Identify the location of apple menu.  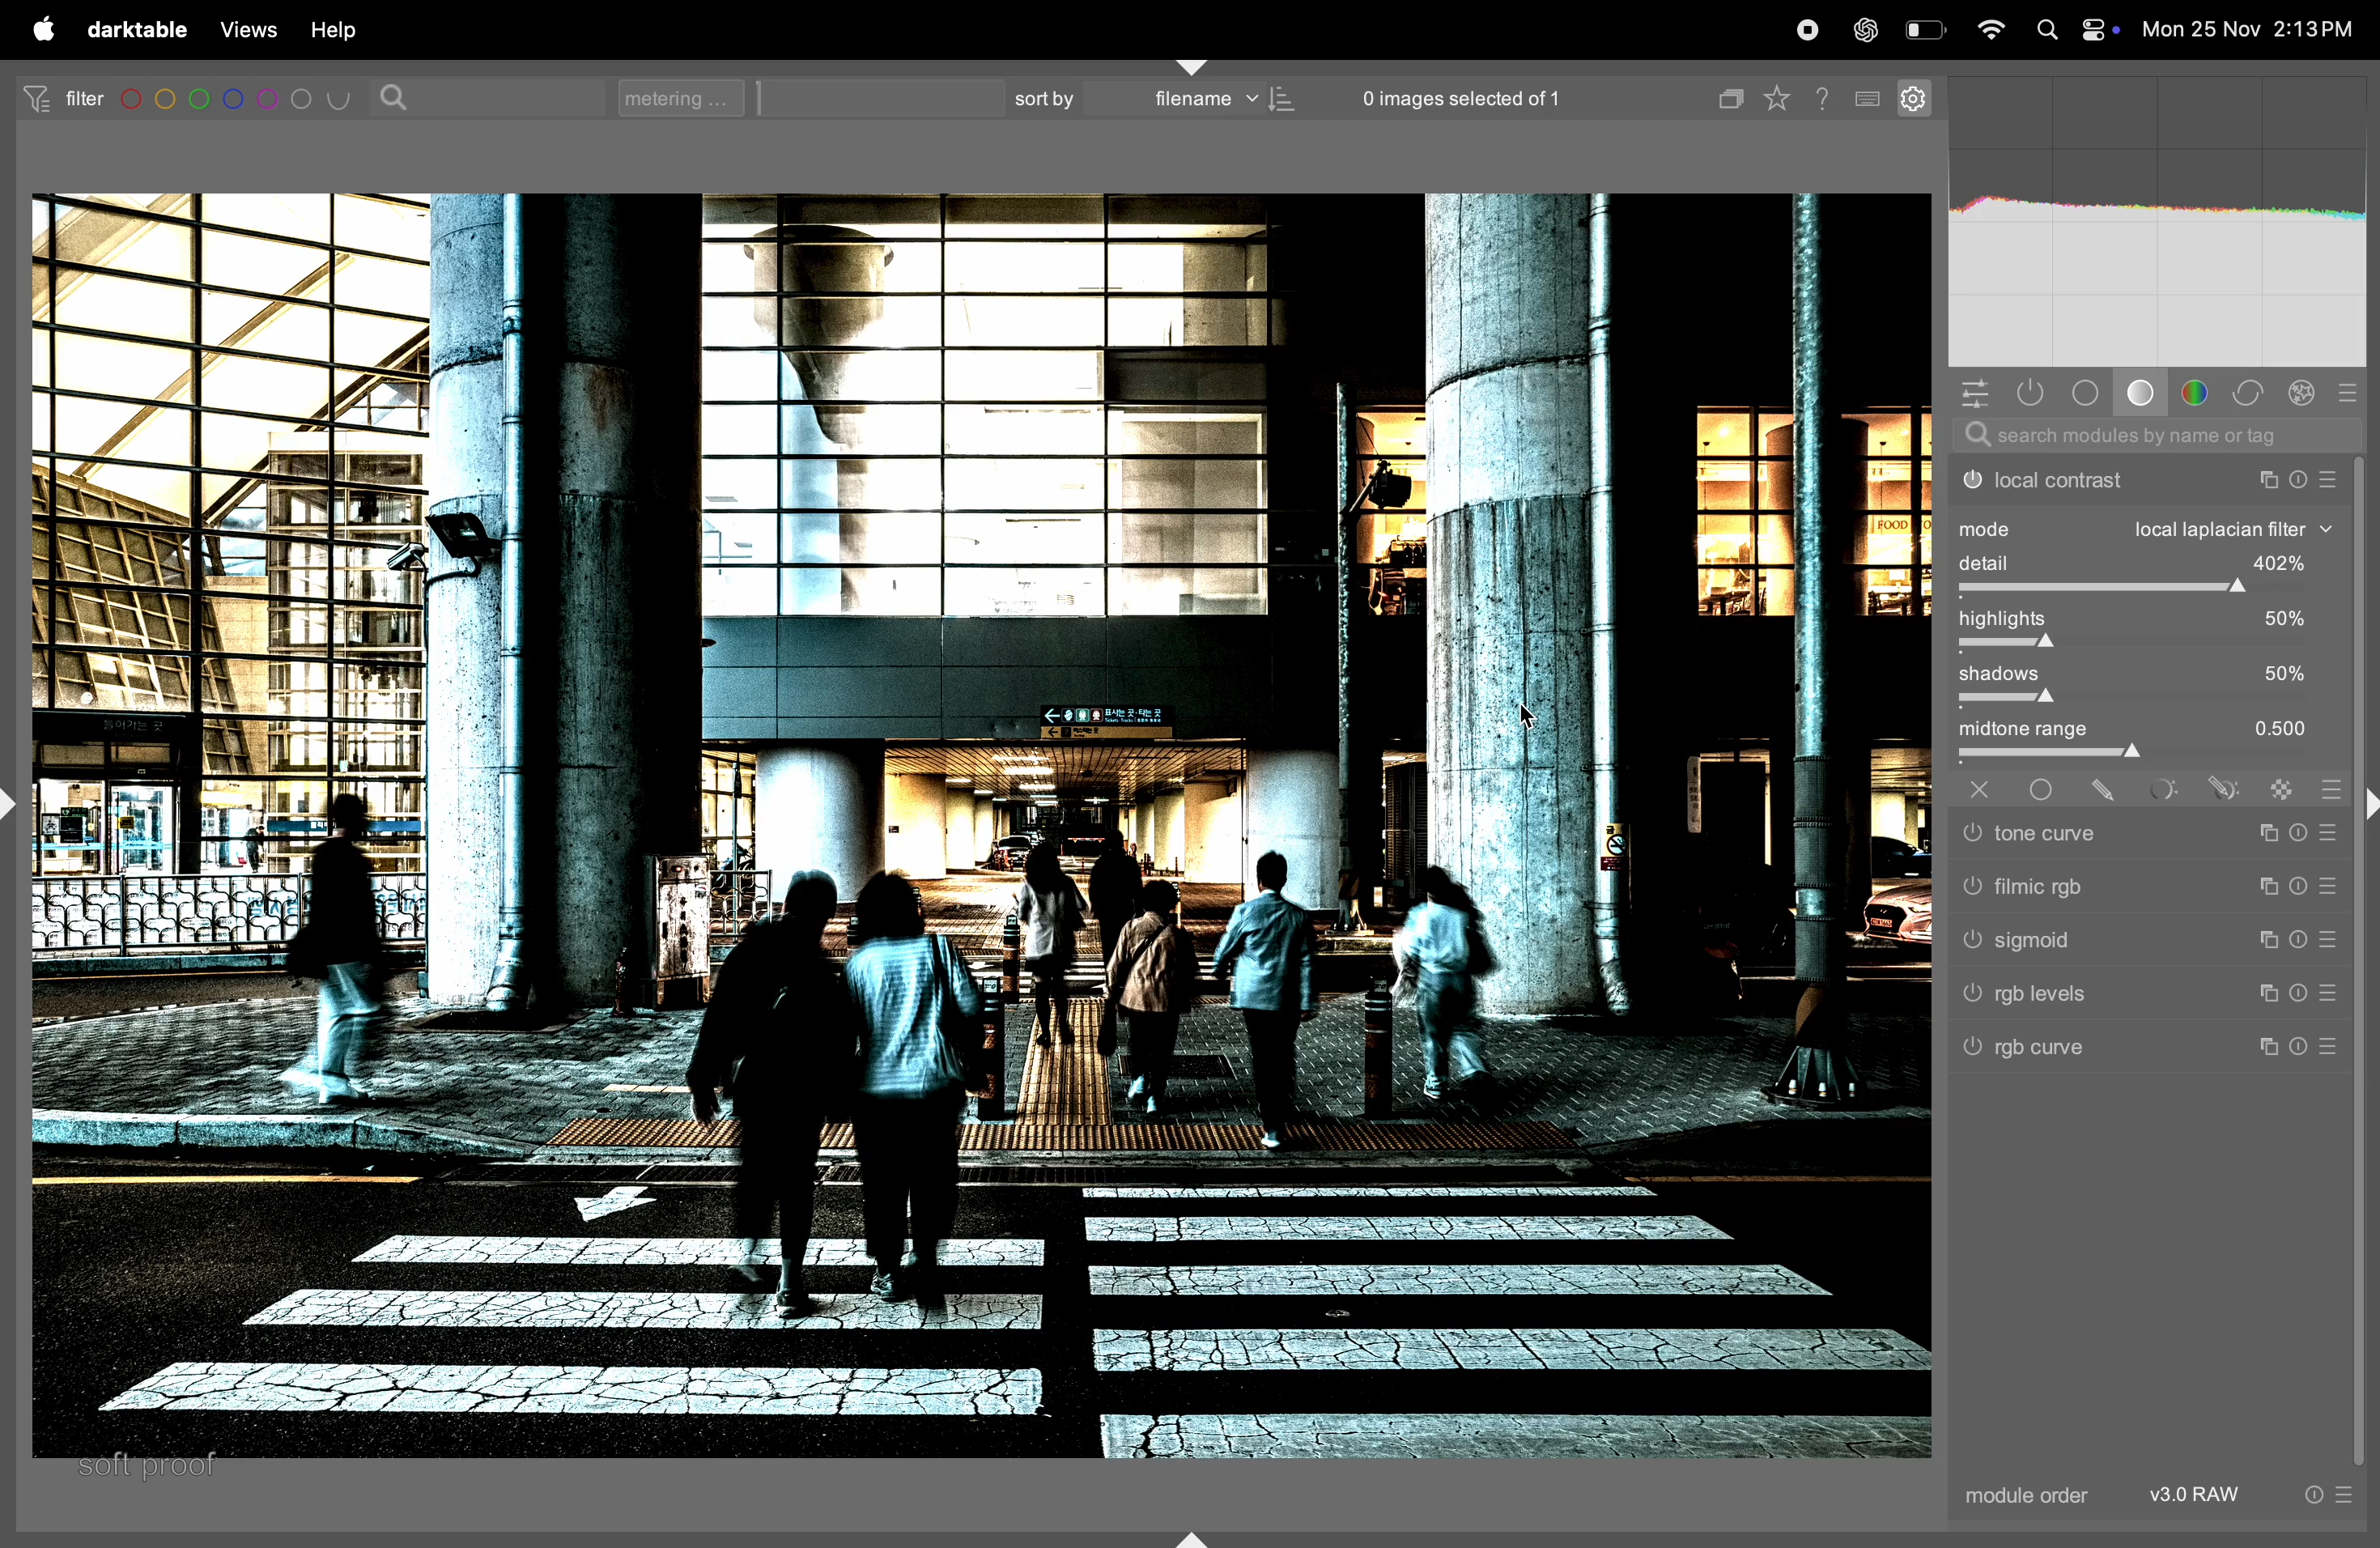
(38, 29).